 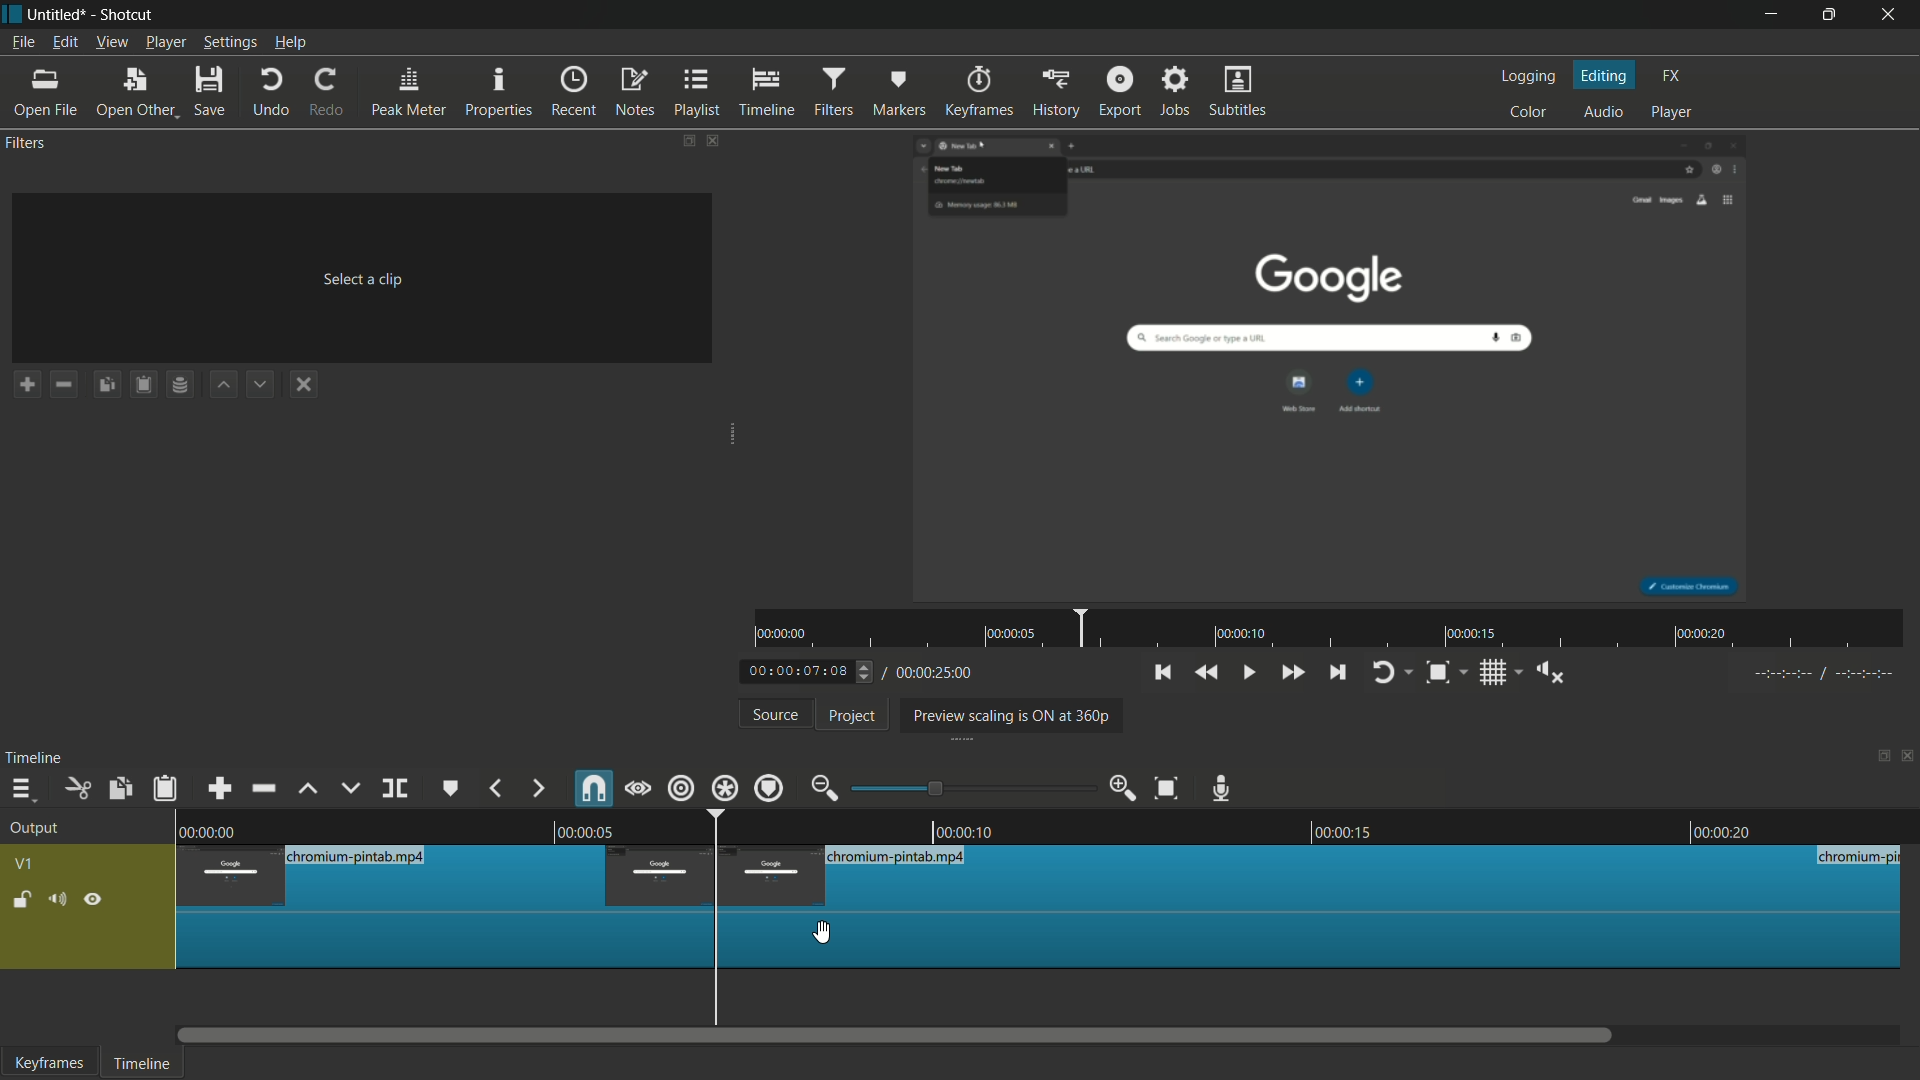 I want to click on split at playhead, so click(x=395, y=789).